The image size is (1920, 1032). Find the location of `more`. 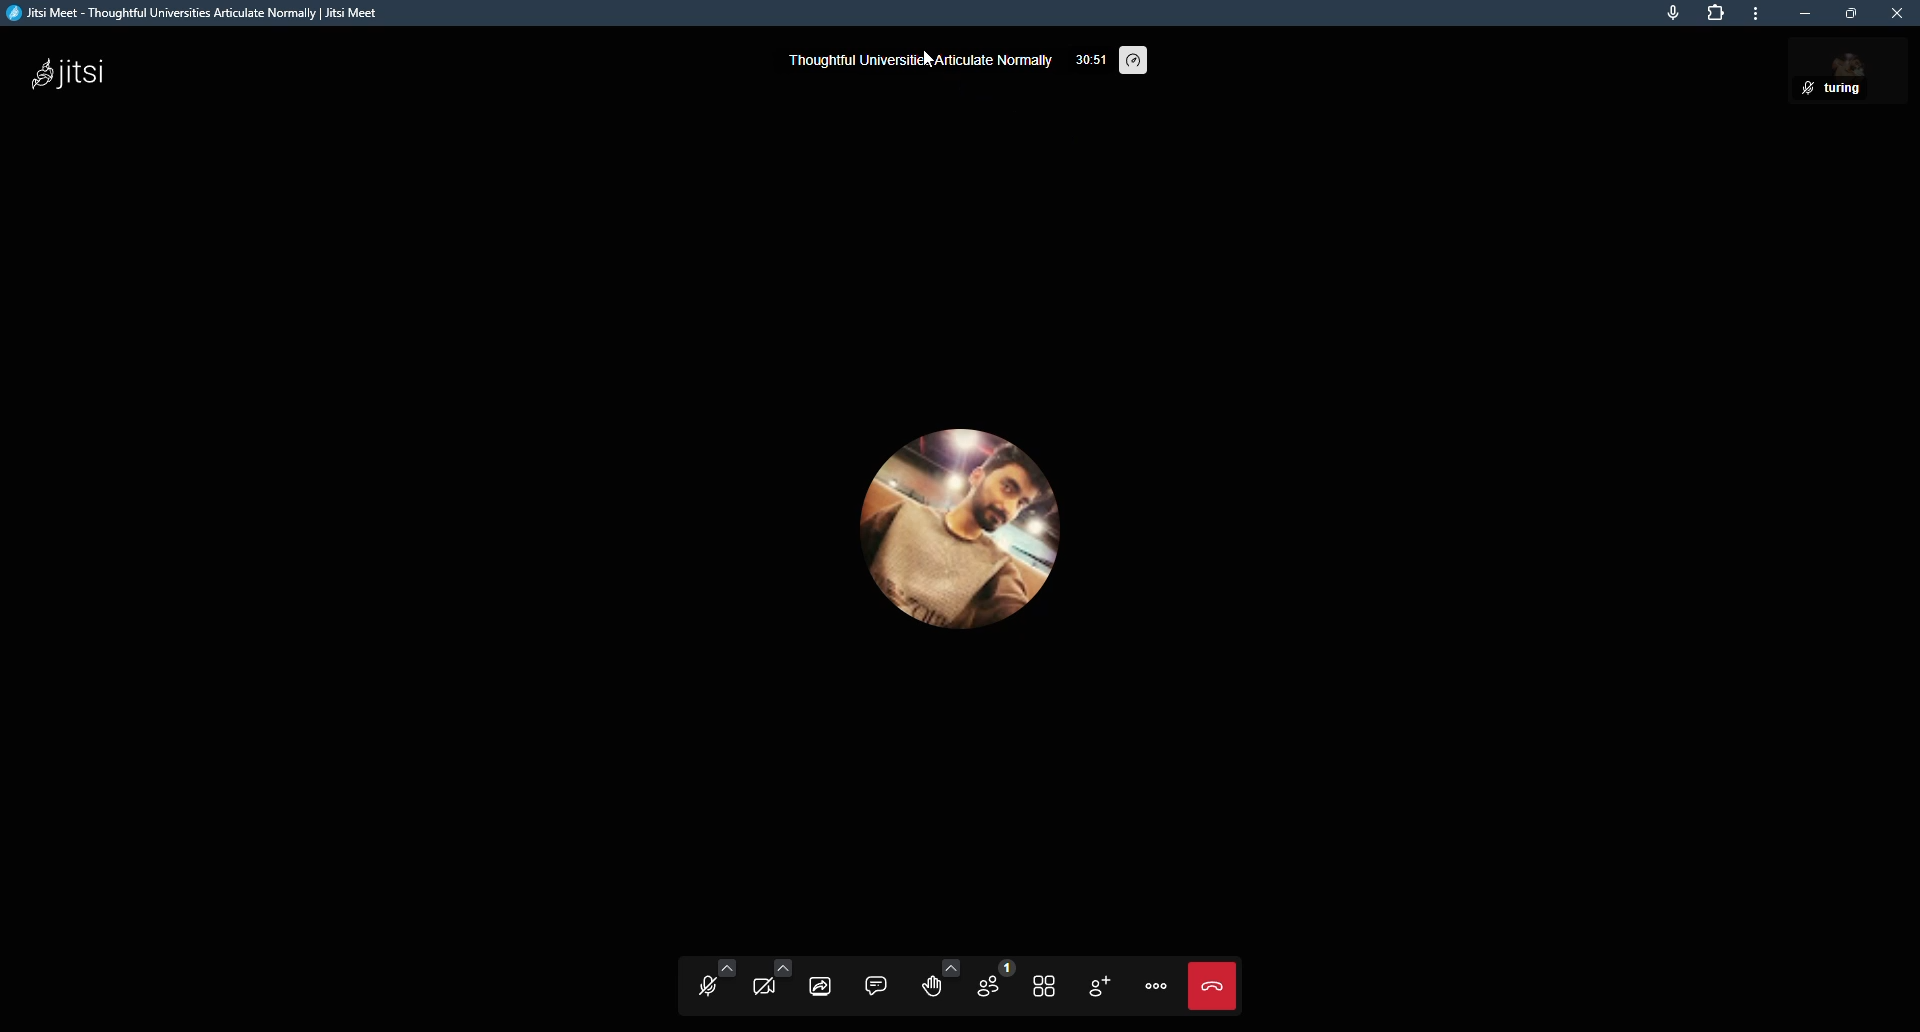

more is located at coordinates (1756, 15).